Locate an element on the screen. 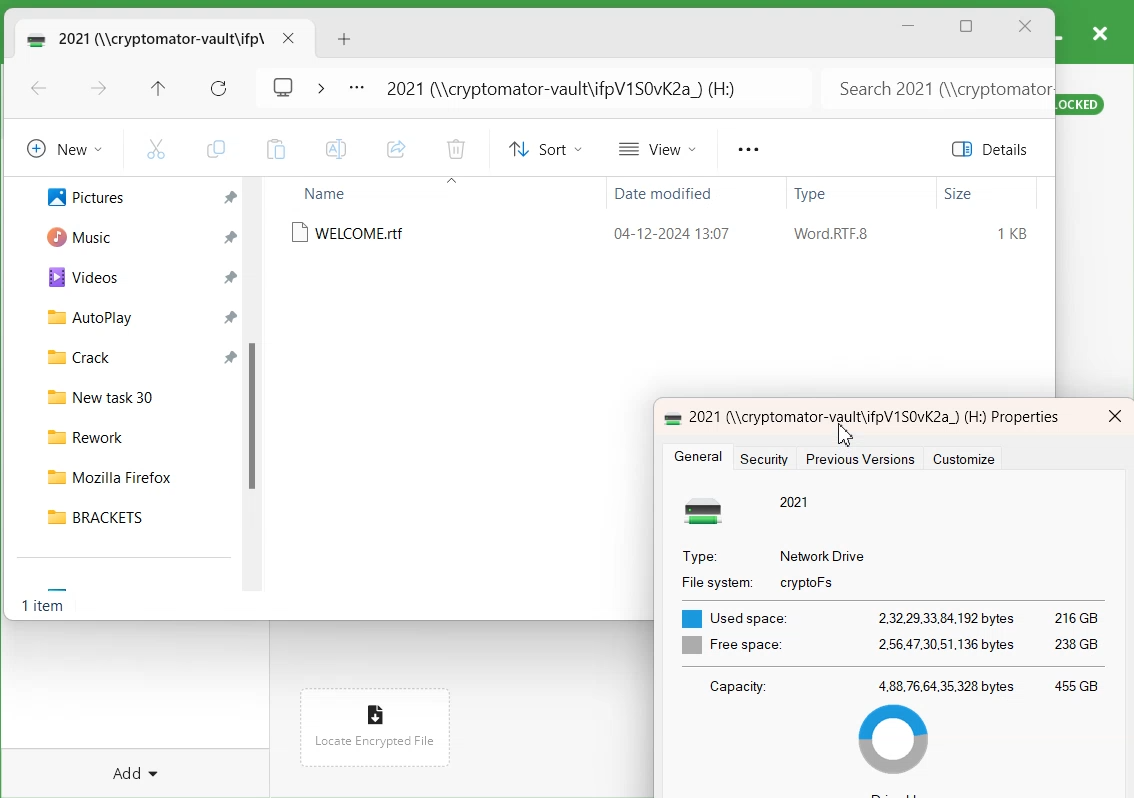 This screenshot has width=1134, height=798. Minimize is located at coordinates (909, 26).